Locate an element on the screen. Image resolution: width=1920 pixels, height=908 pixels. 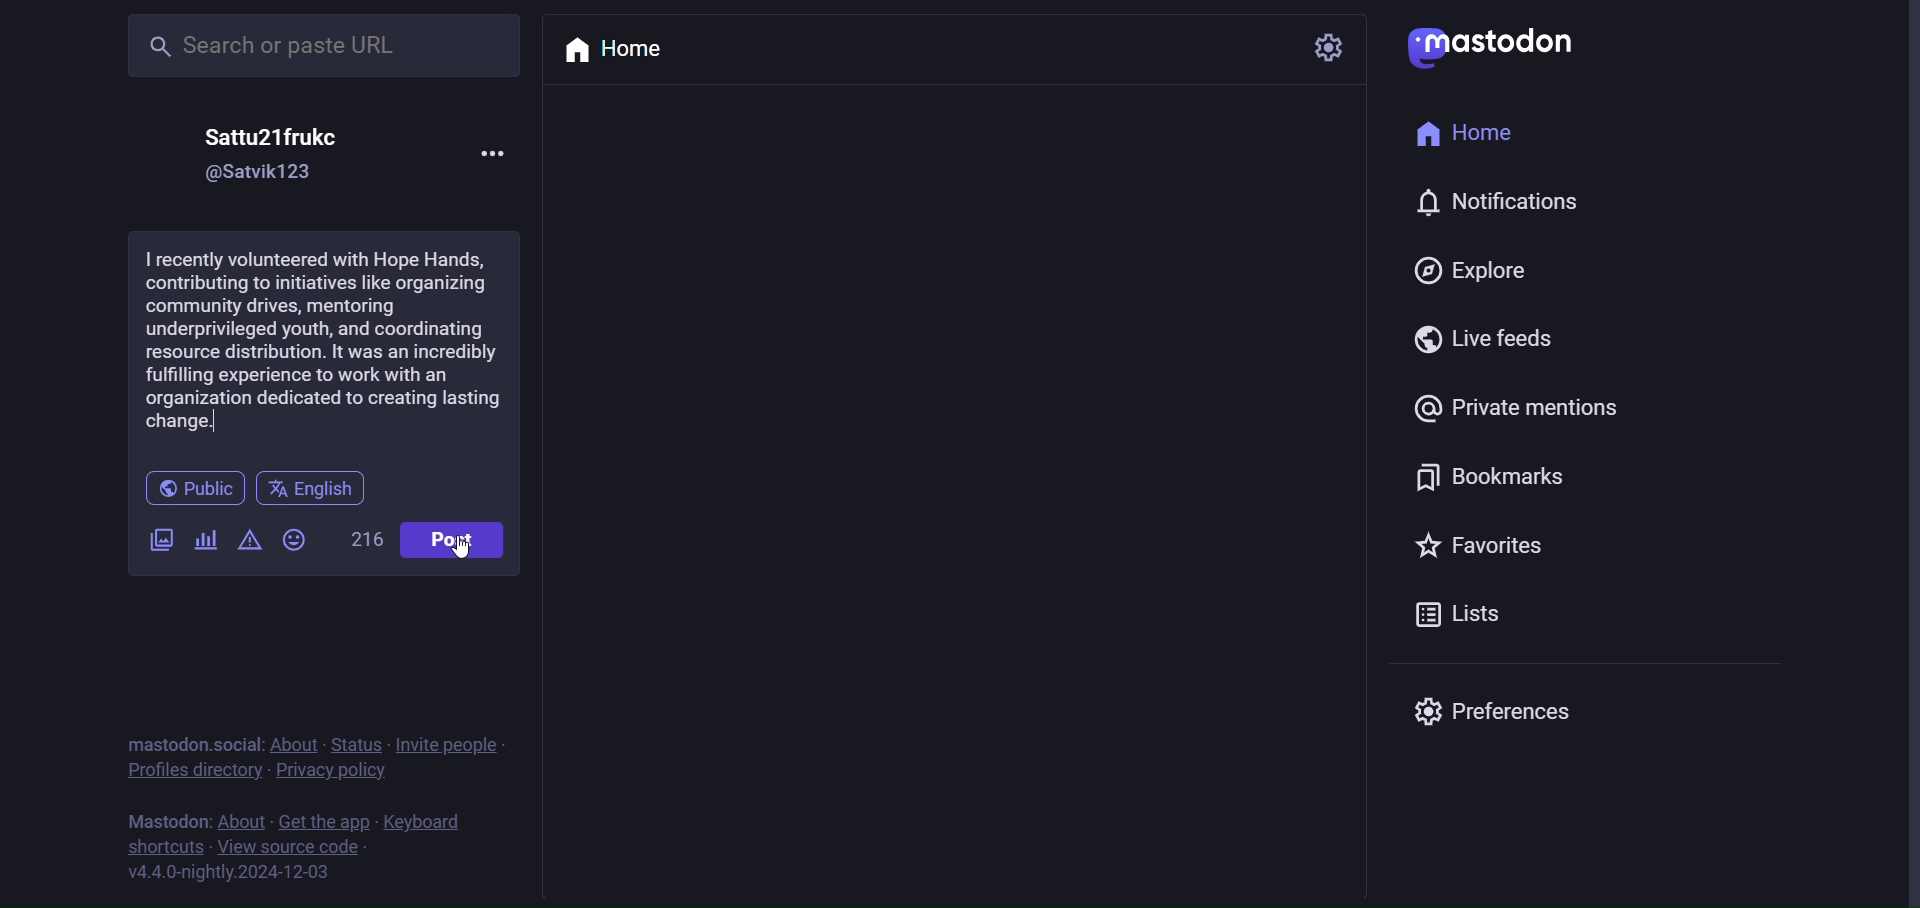
keyboard is located at coordinates (424, 821).